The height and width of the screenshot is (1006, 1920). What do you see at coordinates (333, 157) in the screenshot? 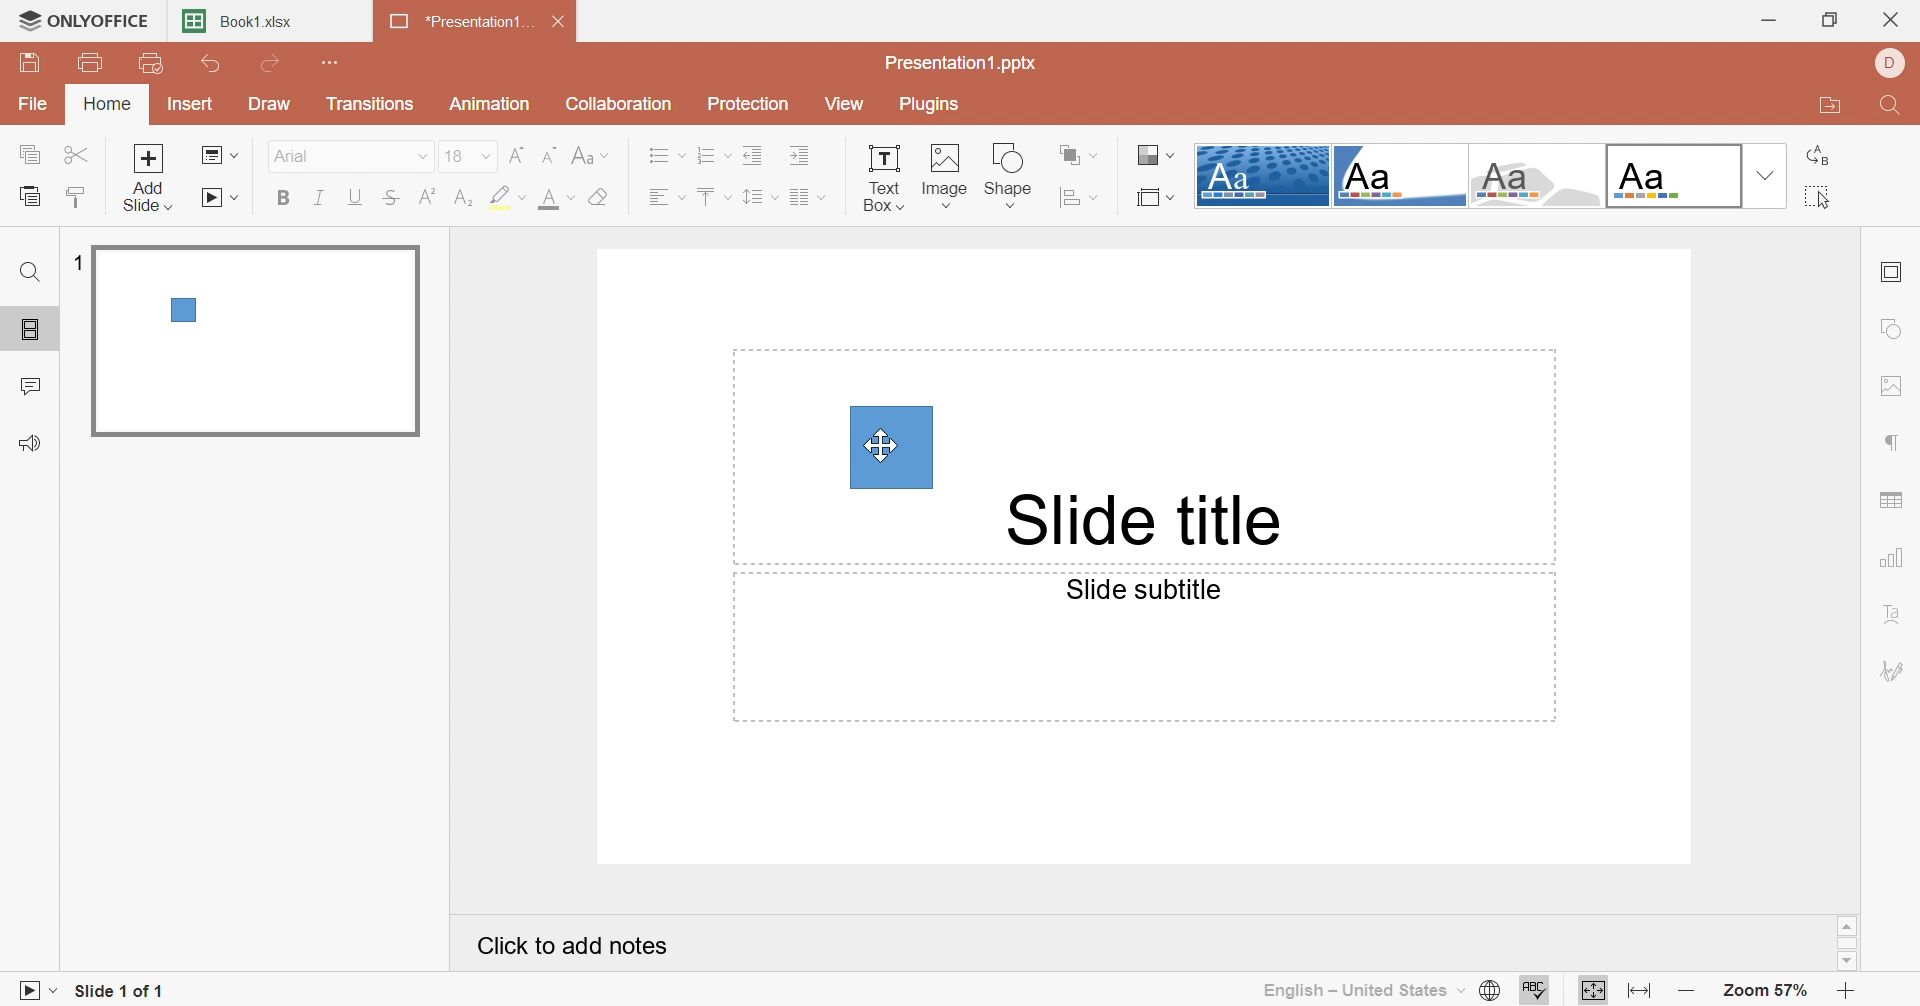
I see `Font` at bounding box center [333, 157].